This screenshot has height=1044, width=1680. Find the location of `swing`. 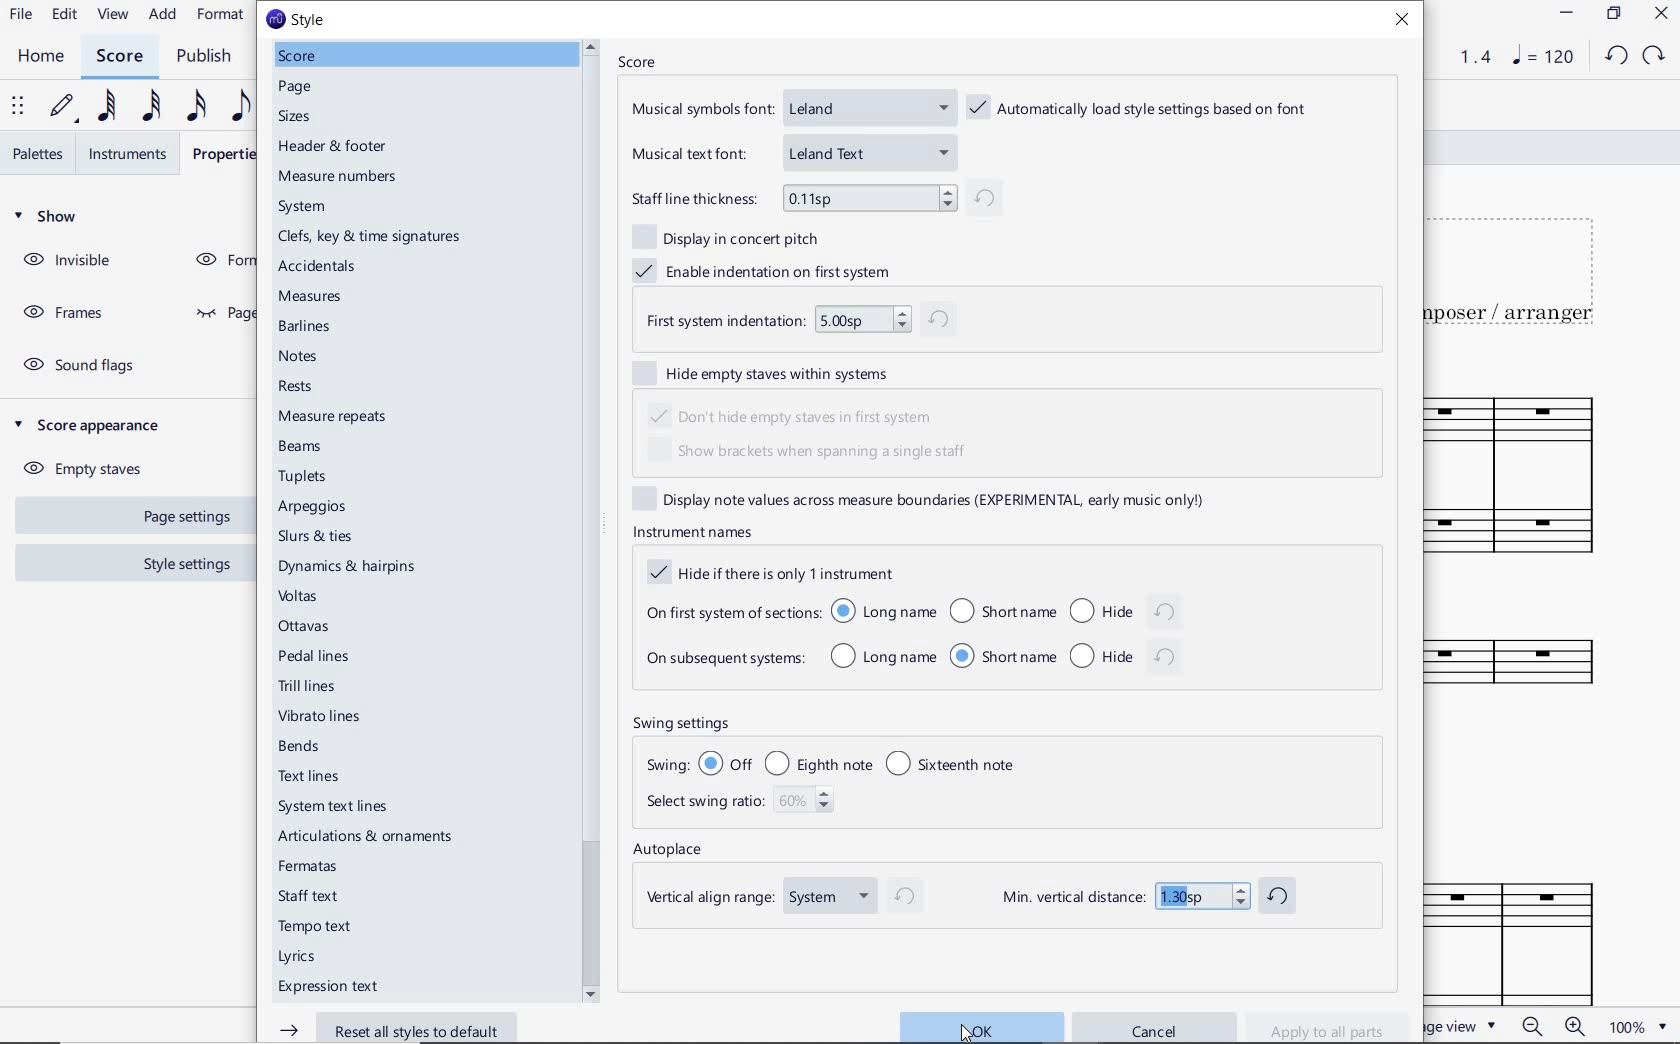

swing is located at coordinates (844, 762).